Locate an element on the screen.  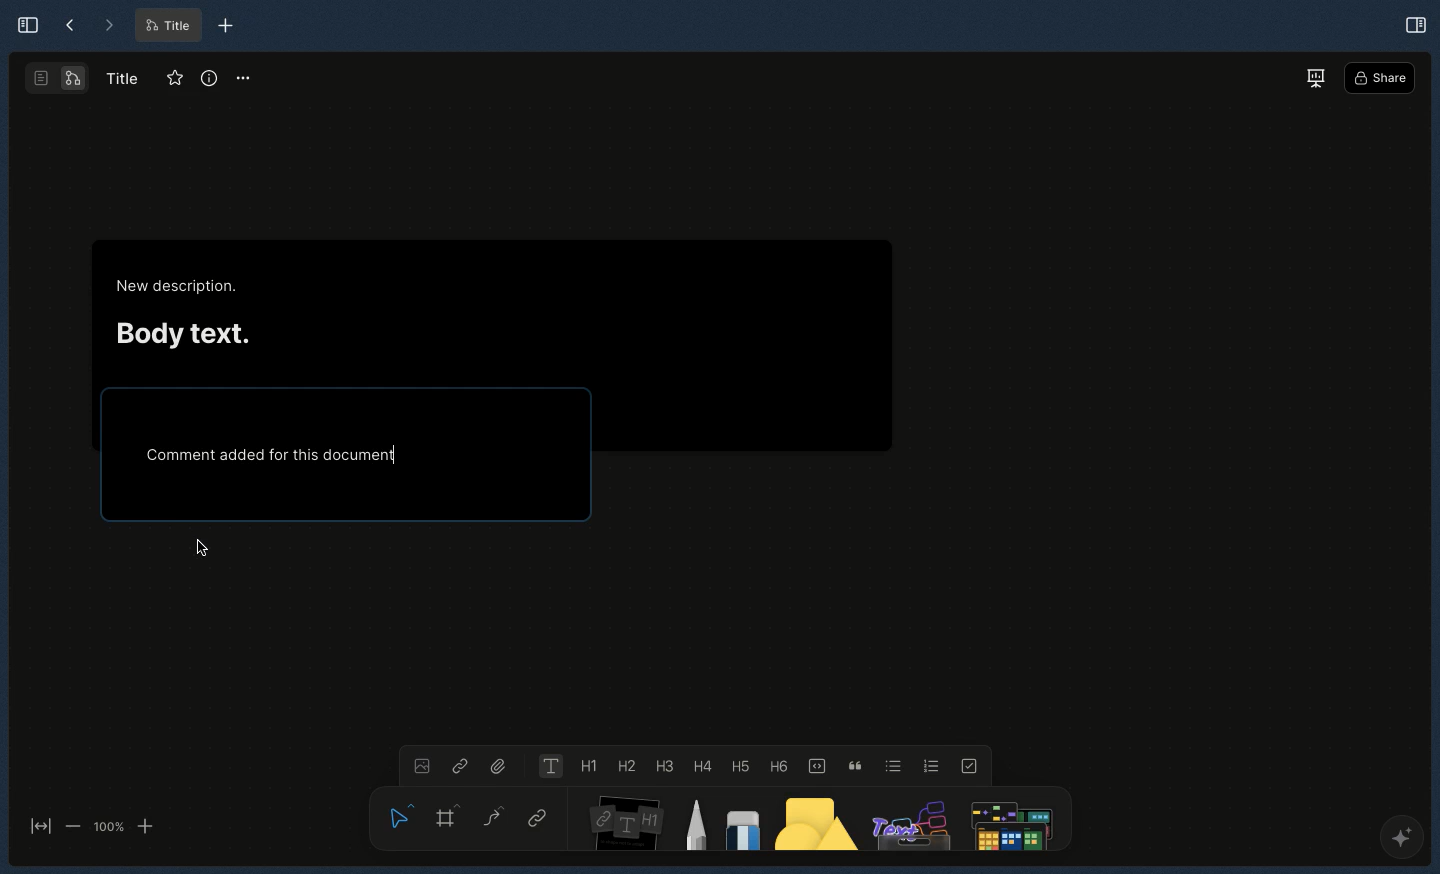
Share is located at coordinates (1380, 79).